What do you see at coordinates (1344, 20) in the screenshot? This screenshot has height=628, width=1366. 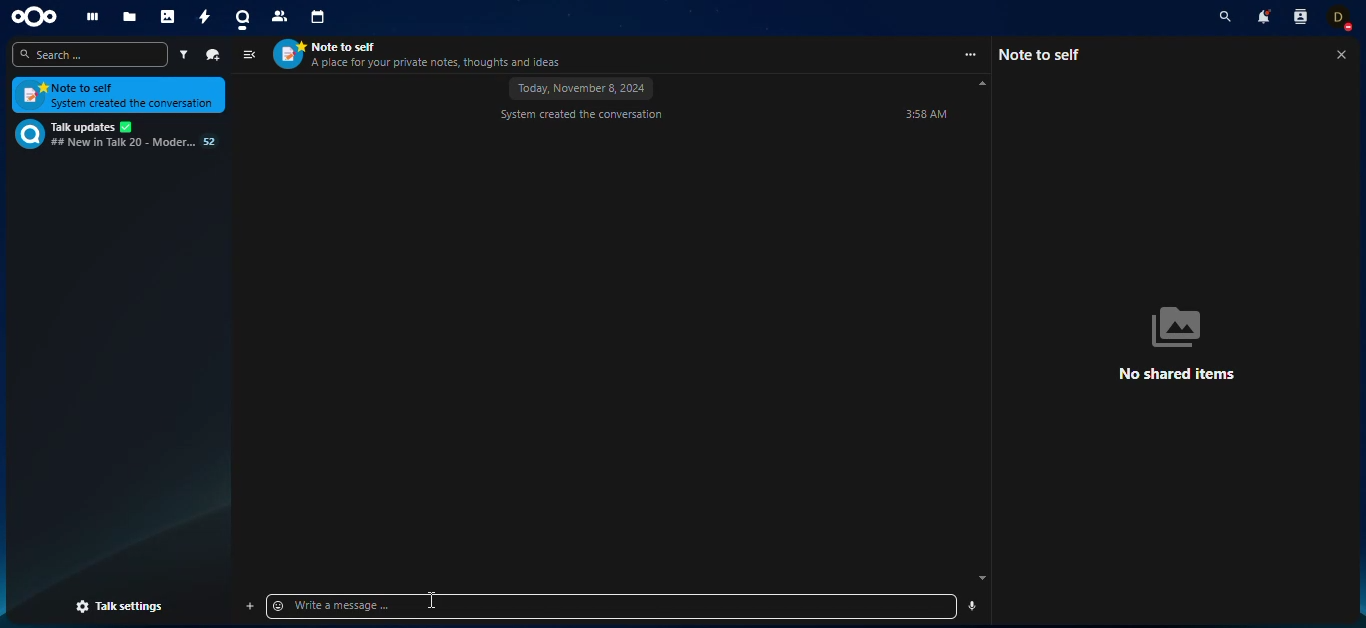 I see `account` at bounding box center [1344, 20].